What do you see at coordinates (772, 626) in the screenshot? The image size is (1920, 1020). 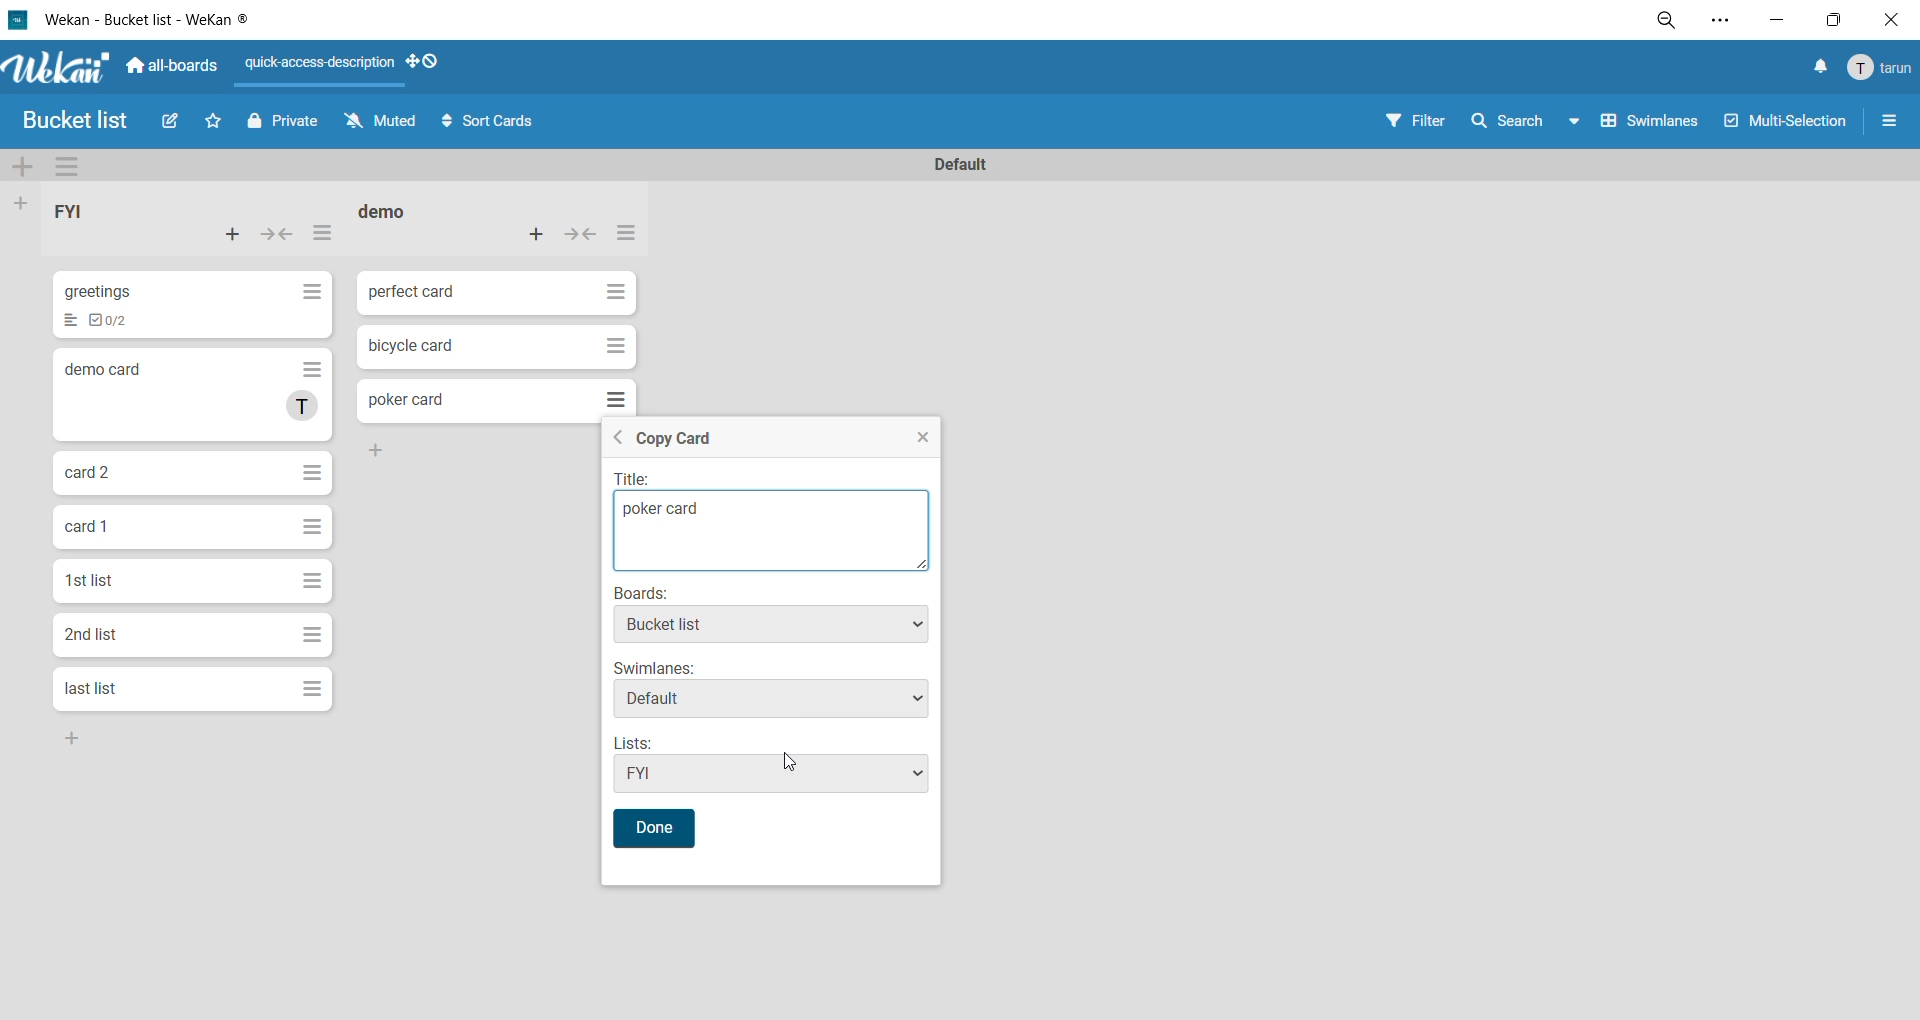 I see `Bucket list` at bounding box center [772, 626].